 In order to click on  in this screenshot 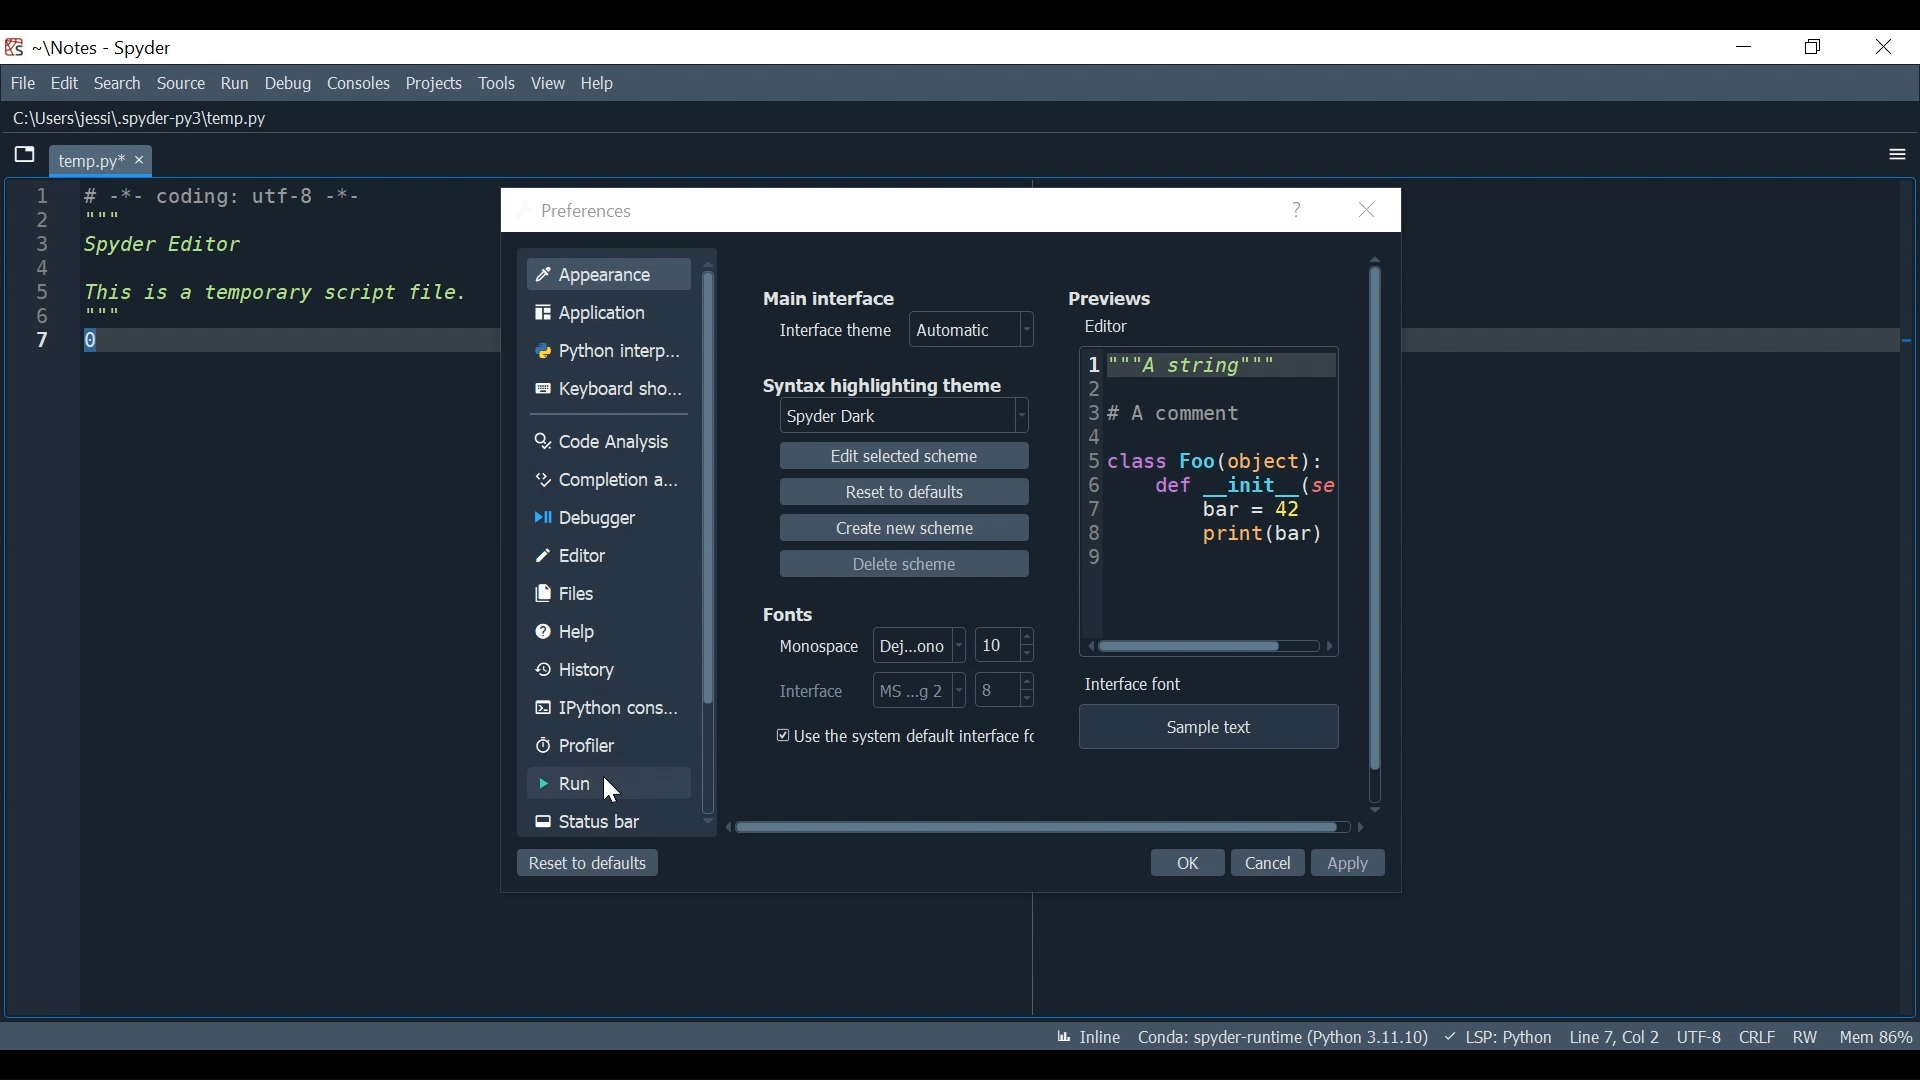, I will do `click(1091, 464)`.